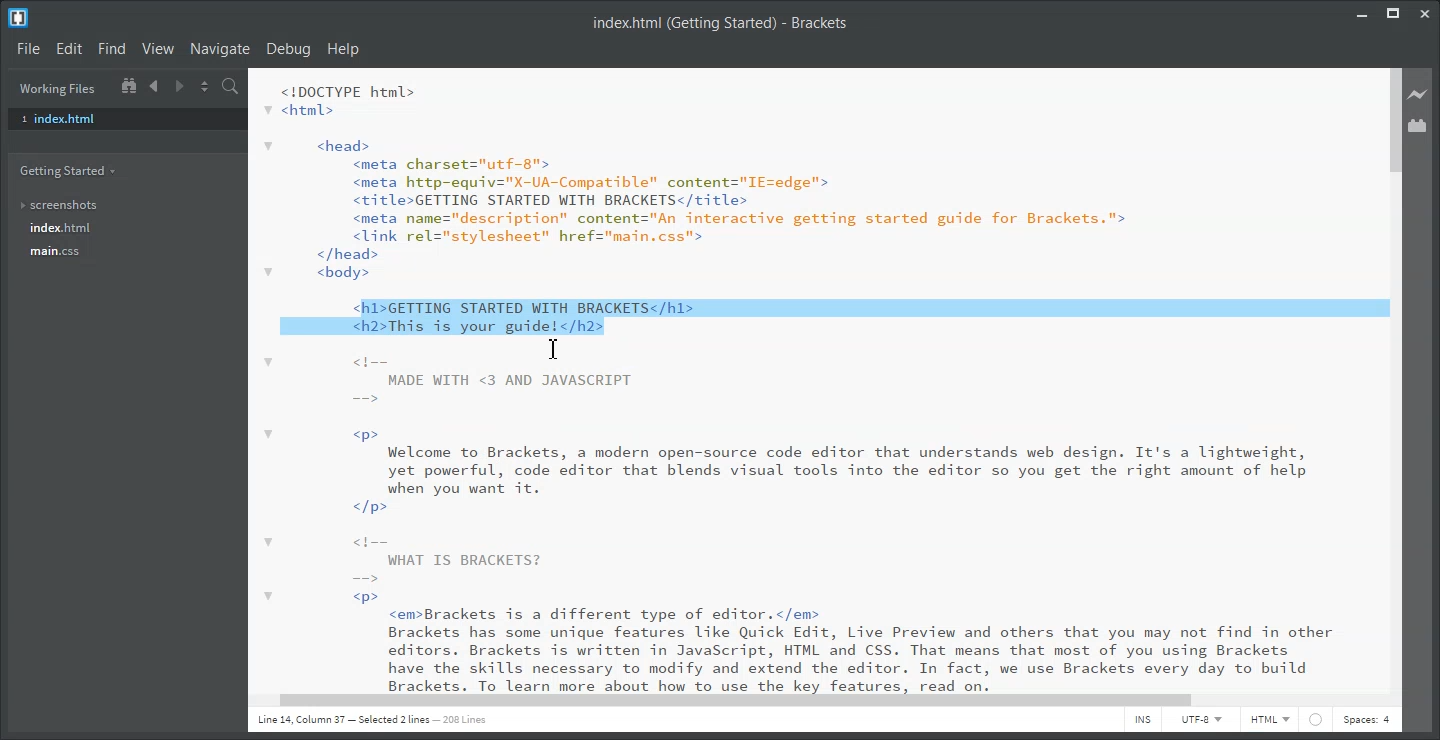 This screenshot has width=1440, height=740. I want to click on File, so click(27, 48).